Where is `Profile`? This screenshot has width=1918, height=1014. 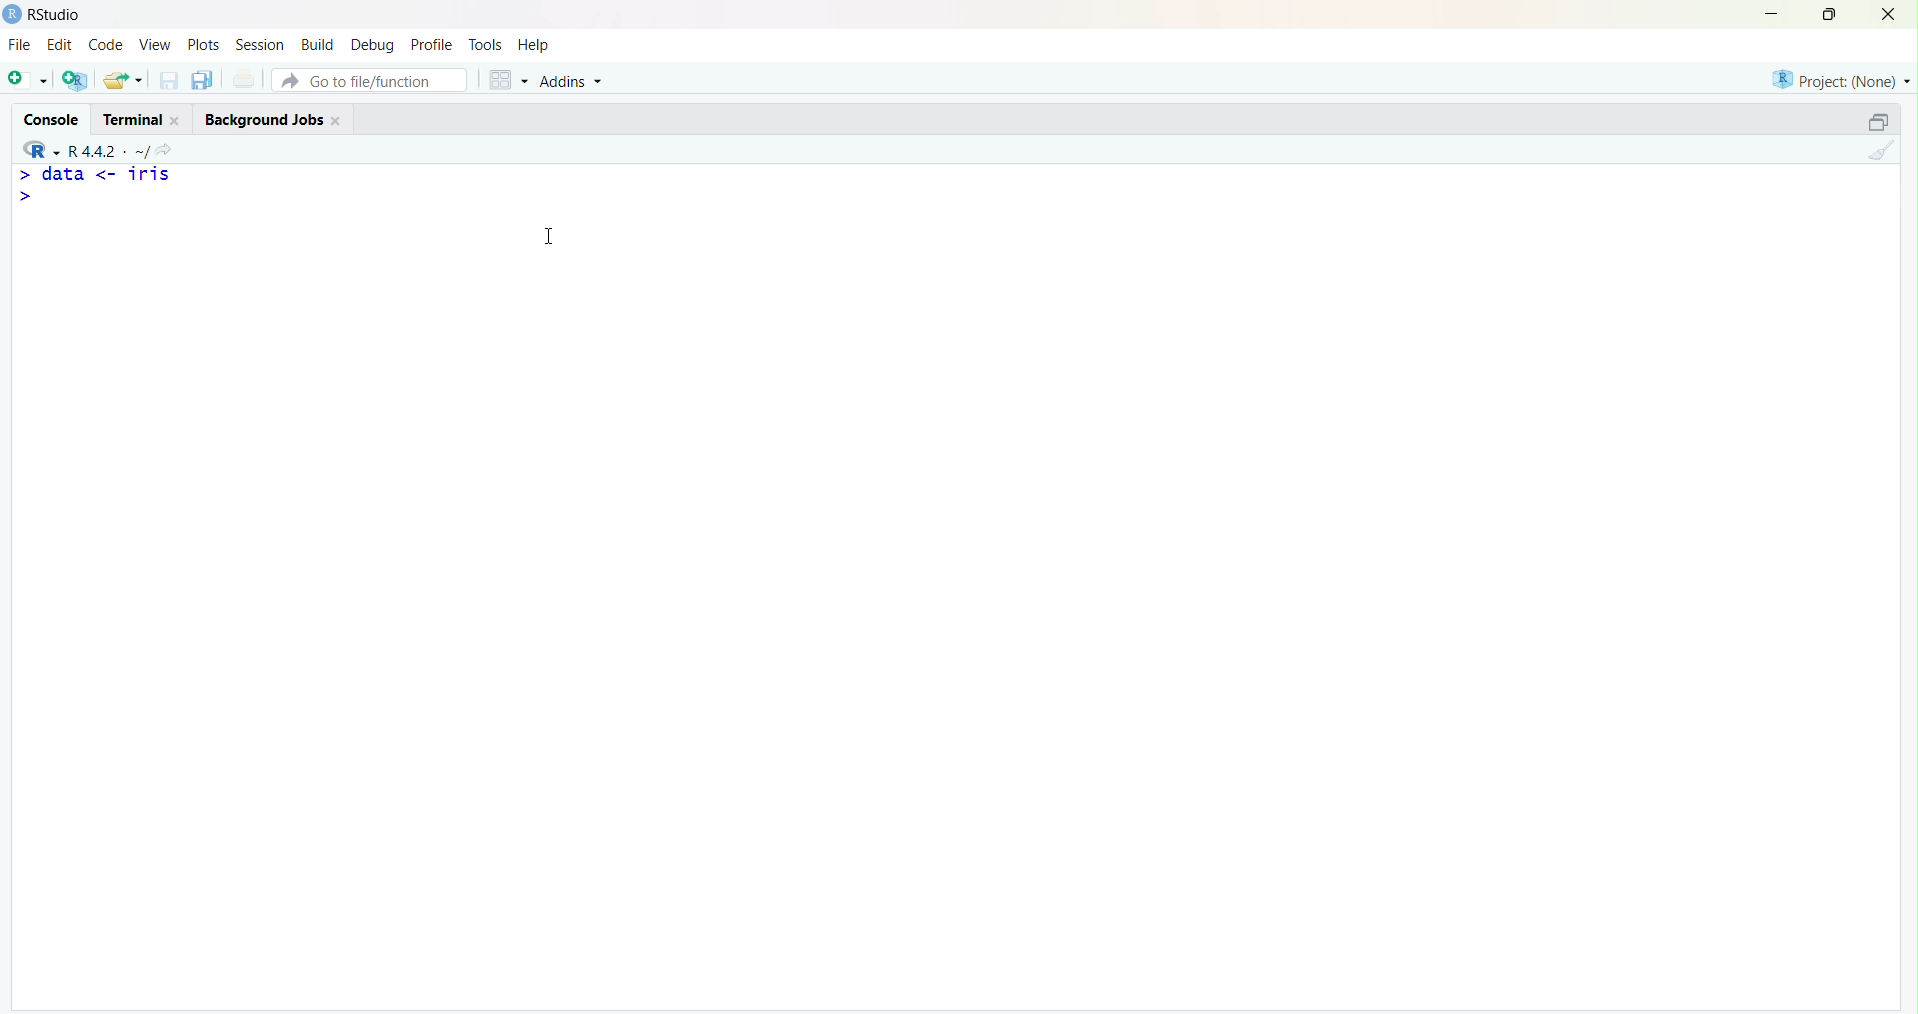 Profile is located at coordinates (431, 44).